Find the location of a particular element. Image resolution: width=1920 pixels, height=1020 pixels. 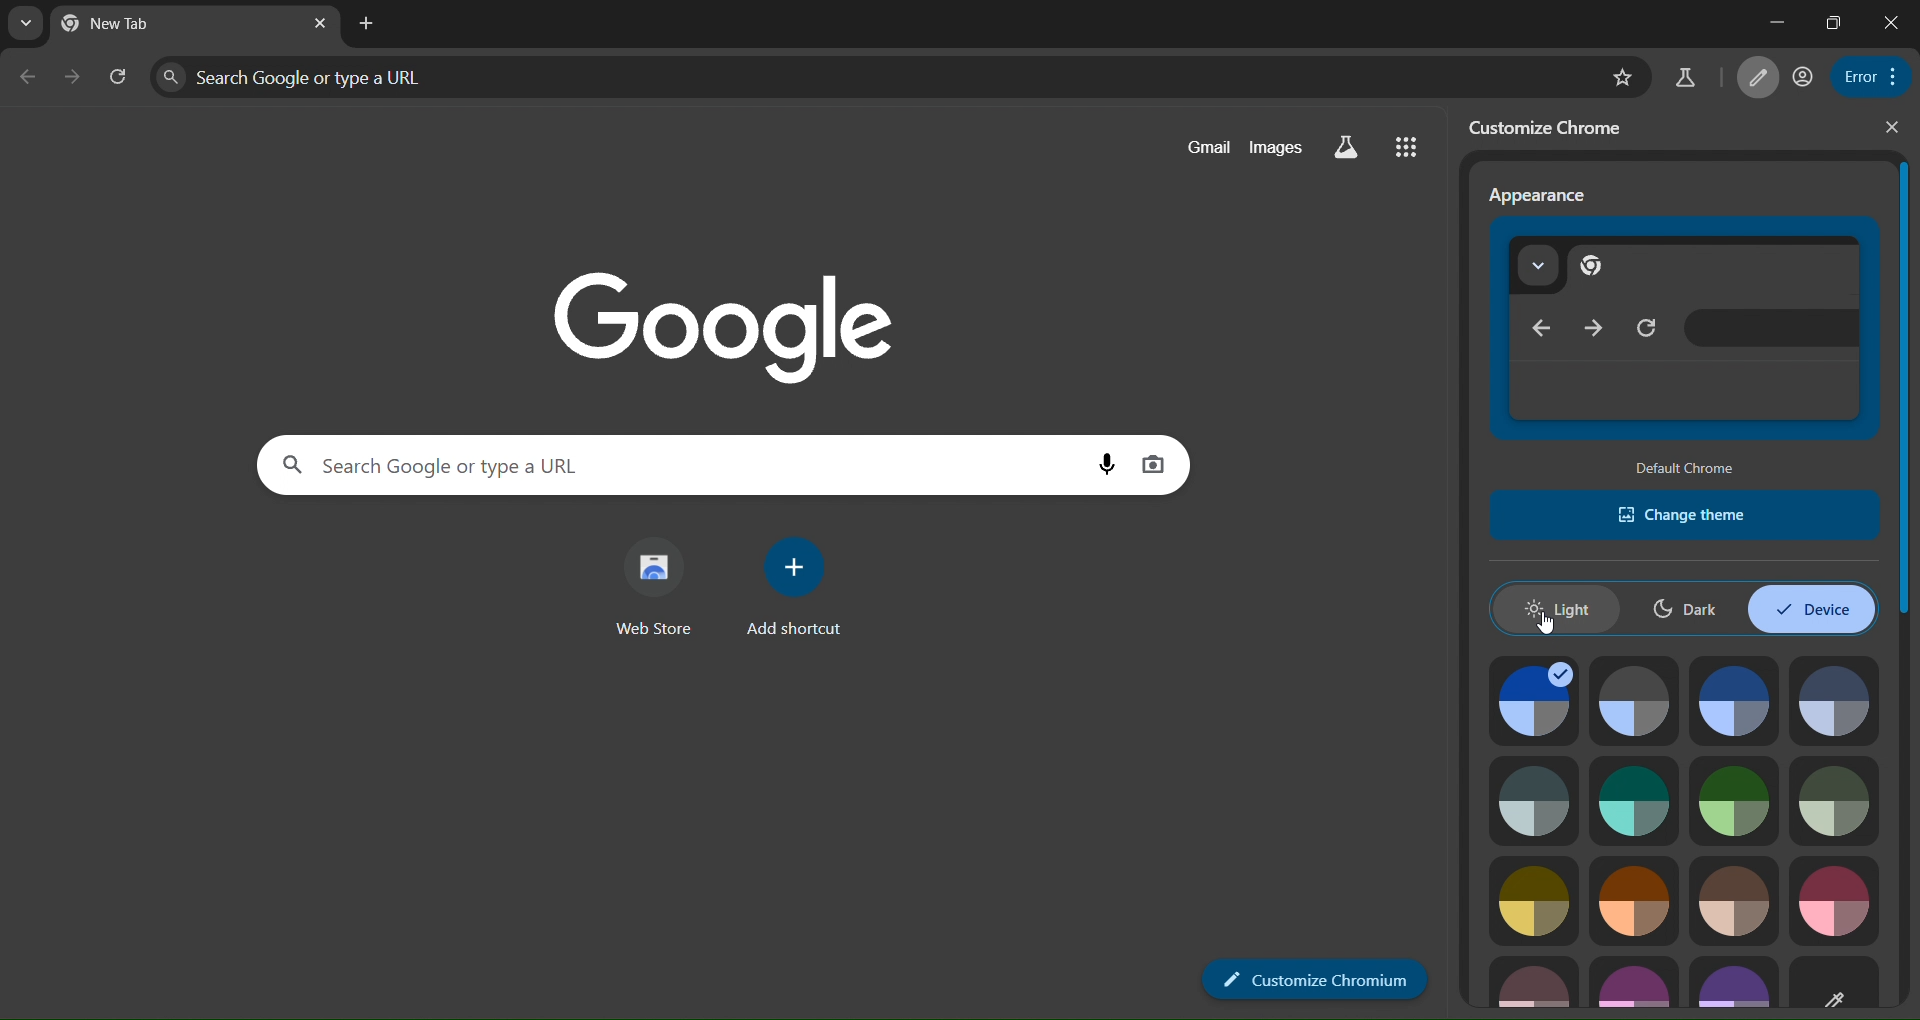

close tab is located at coordinates (318, 24).